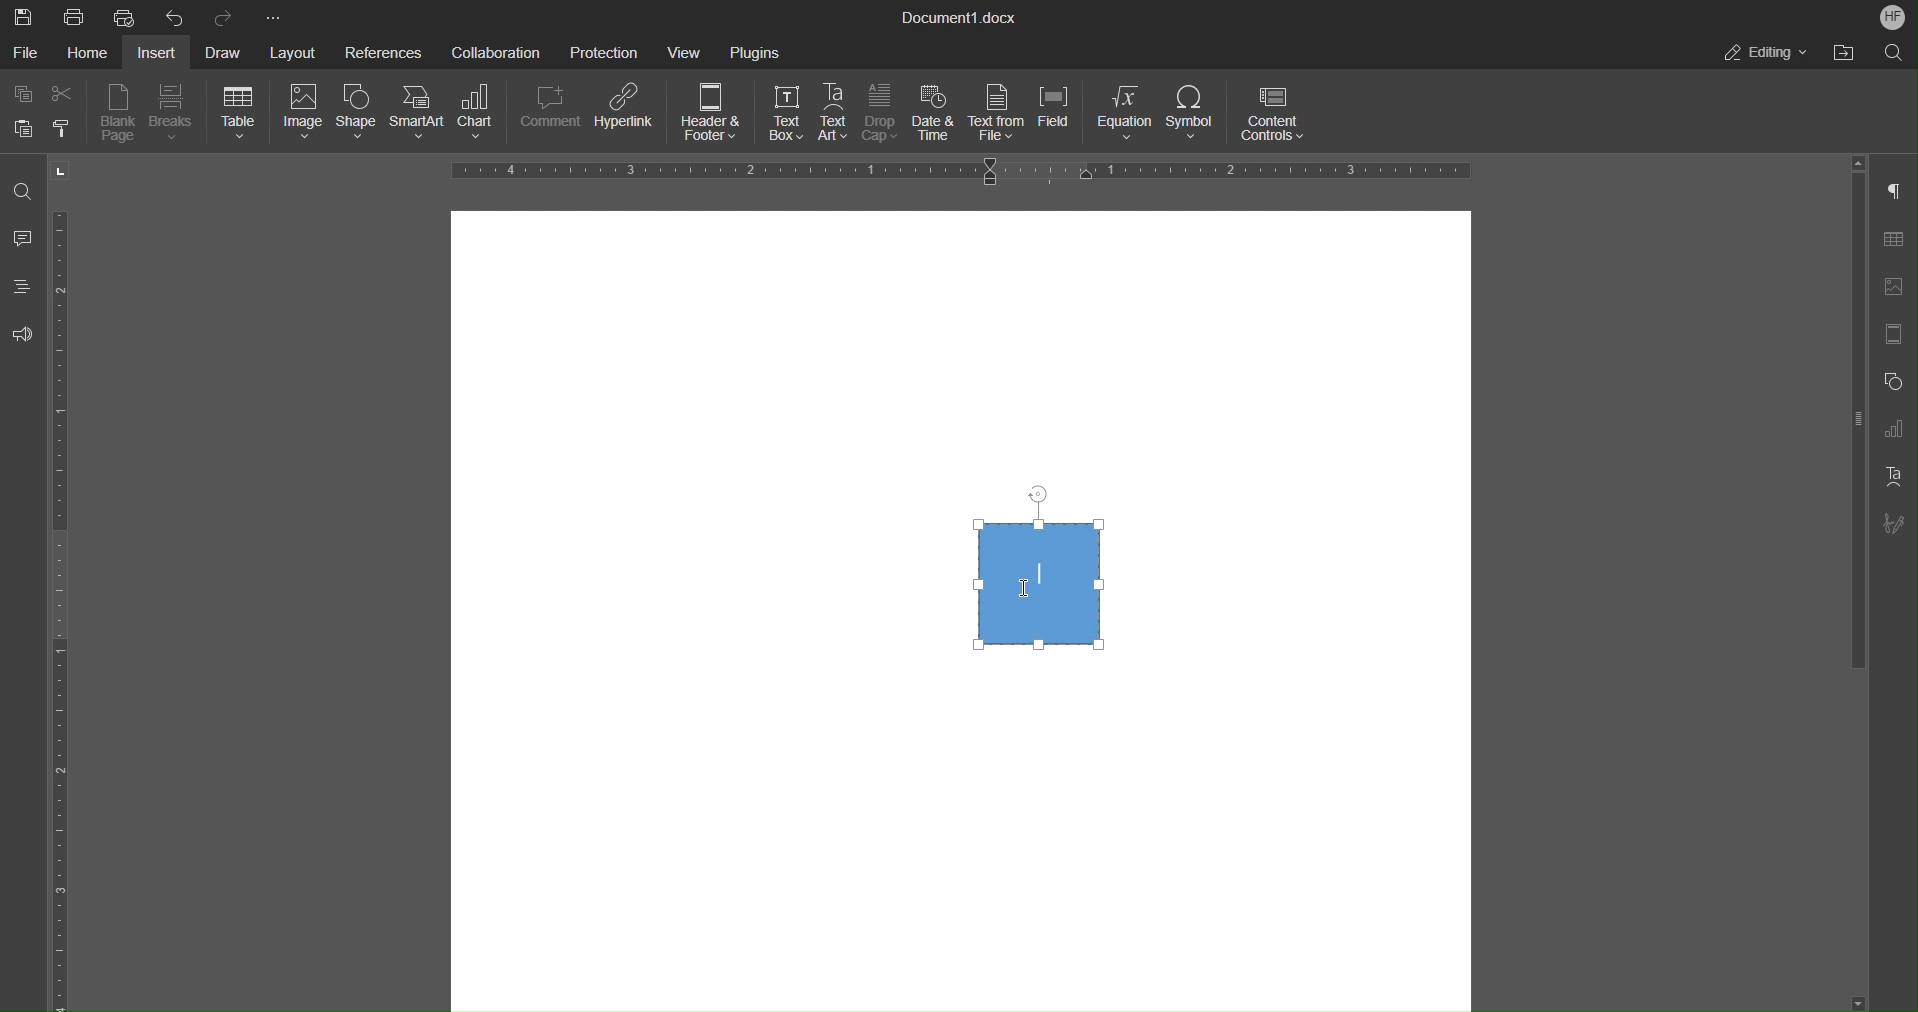 The height and width of the screenshot is (1012, 1918). Describe the element at coordinates (1898, 334) in the screenshot. I see `Page Settings` at that location.